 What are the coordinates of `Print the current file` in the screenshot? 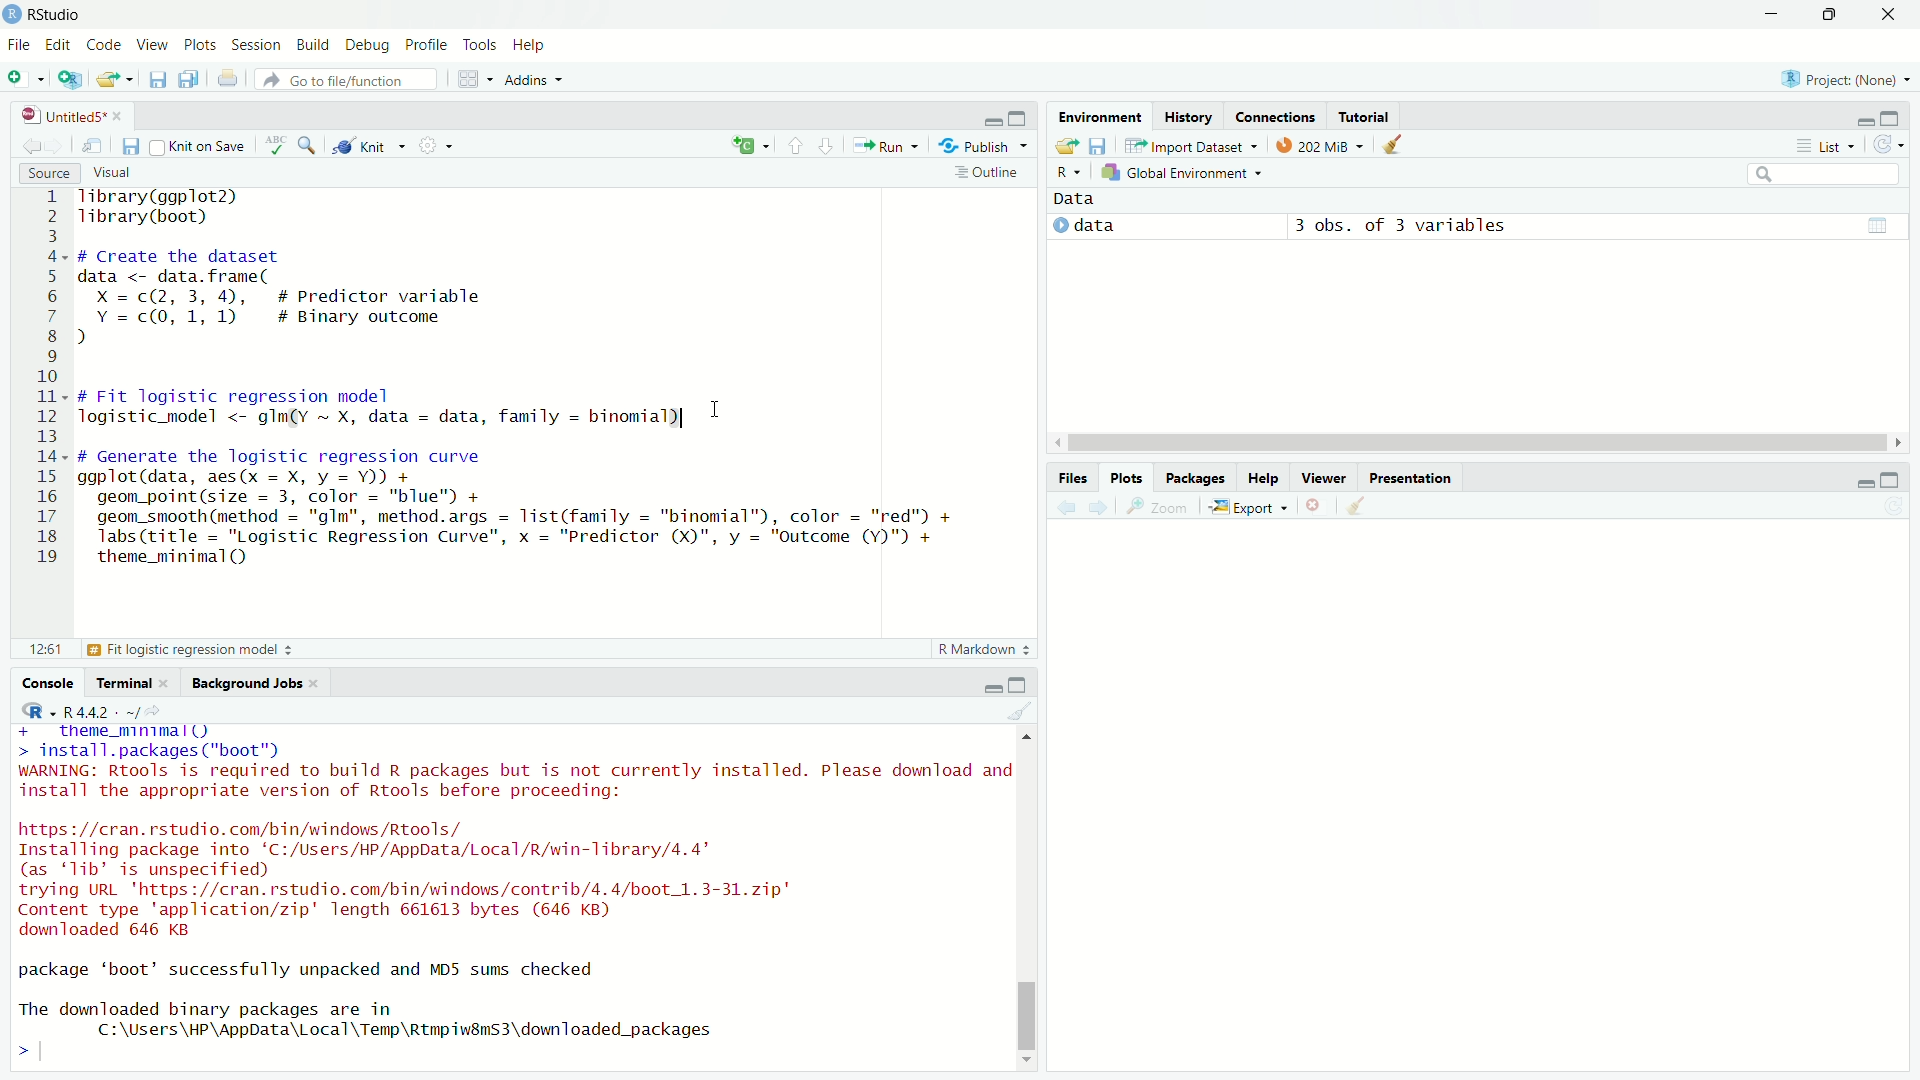 It's located at (229, 77).